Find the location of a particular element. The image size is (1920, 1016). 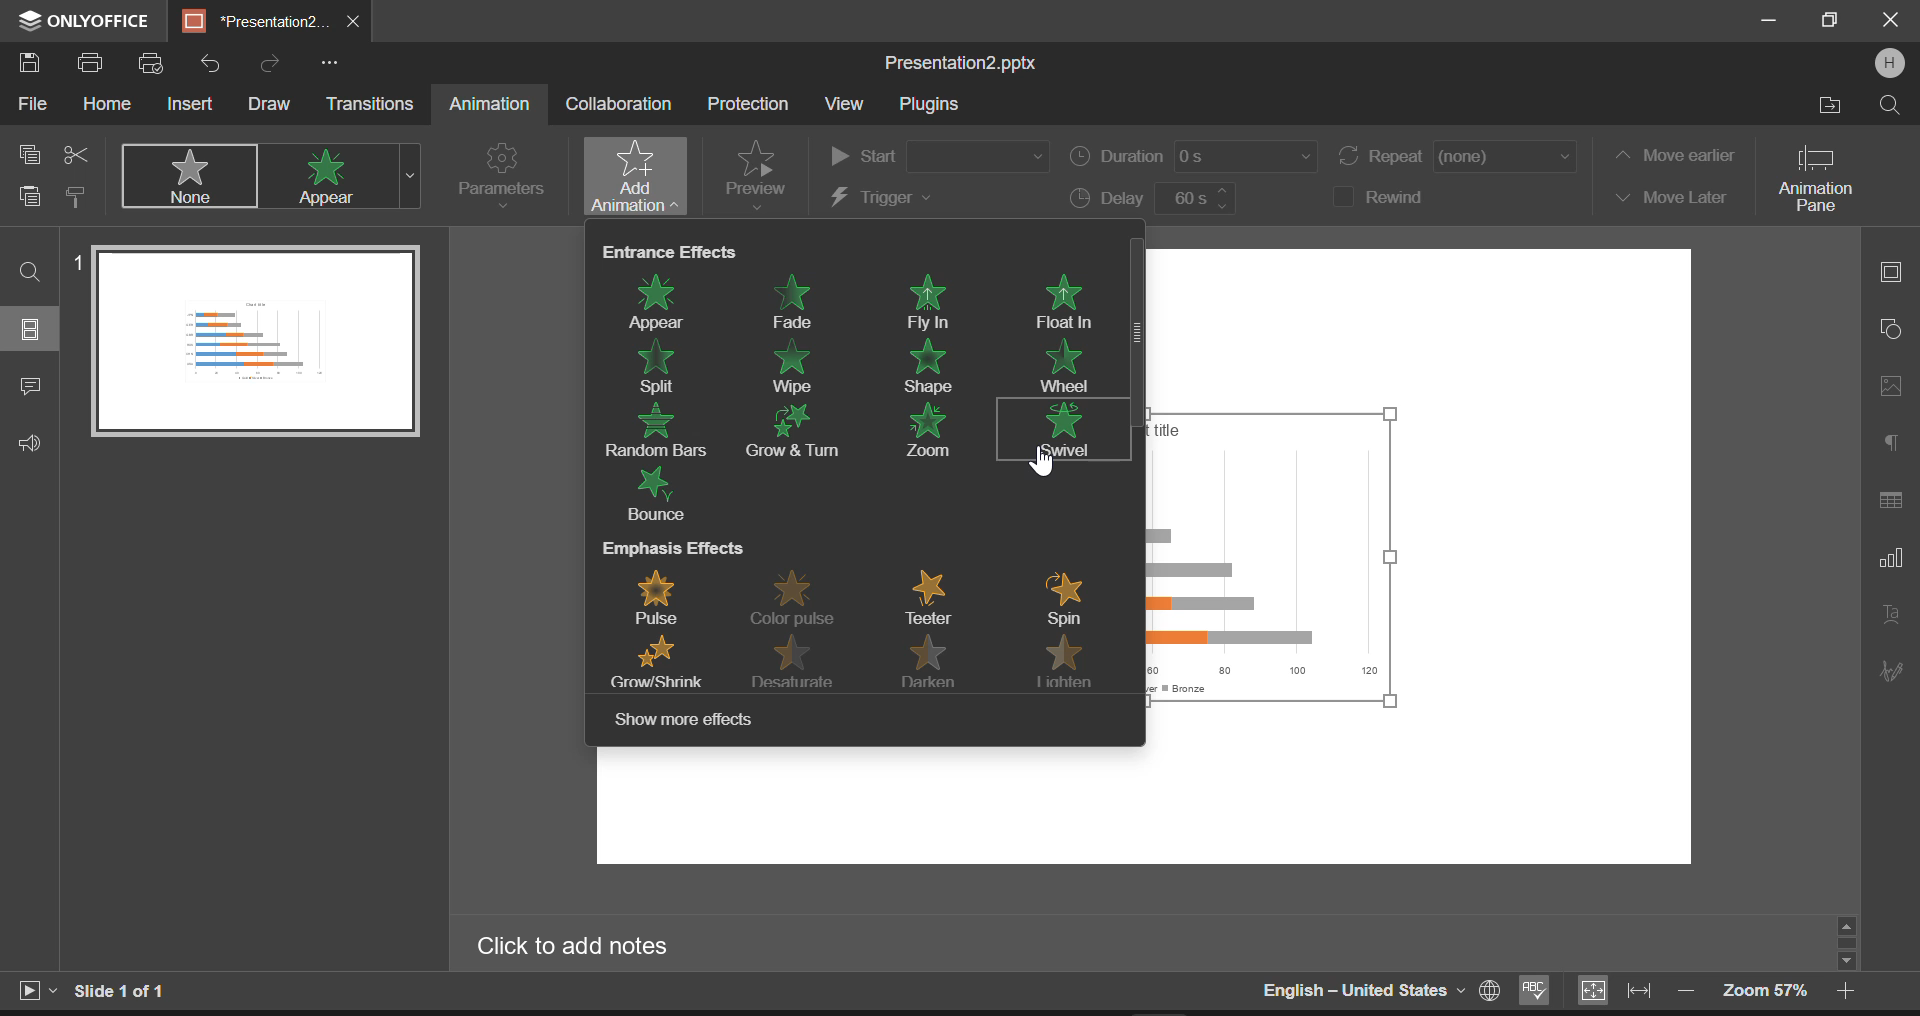

Darken is located at coordinates (940, 663).